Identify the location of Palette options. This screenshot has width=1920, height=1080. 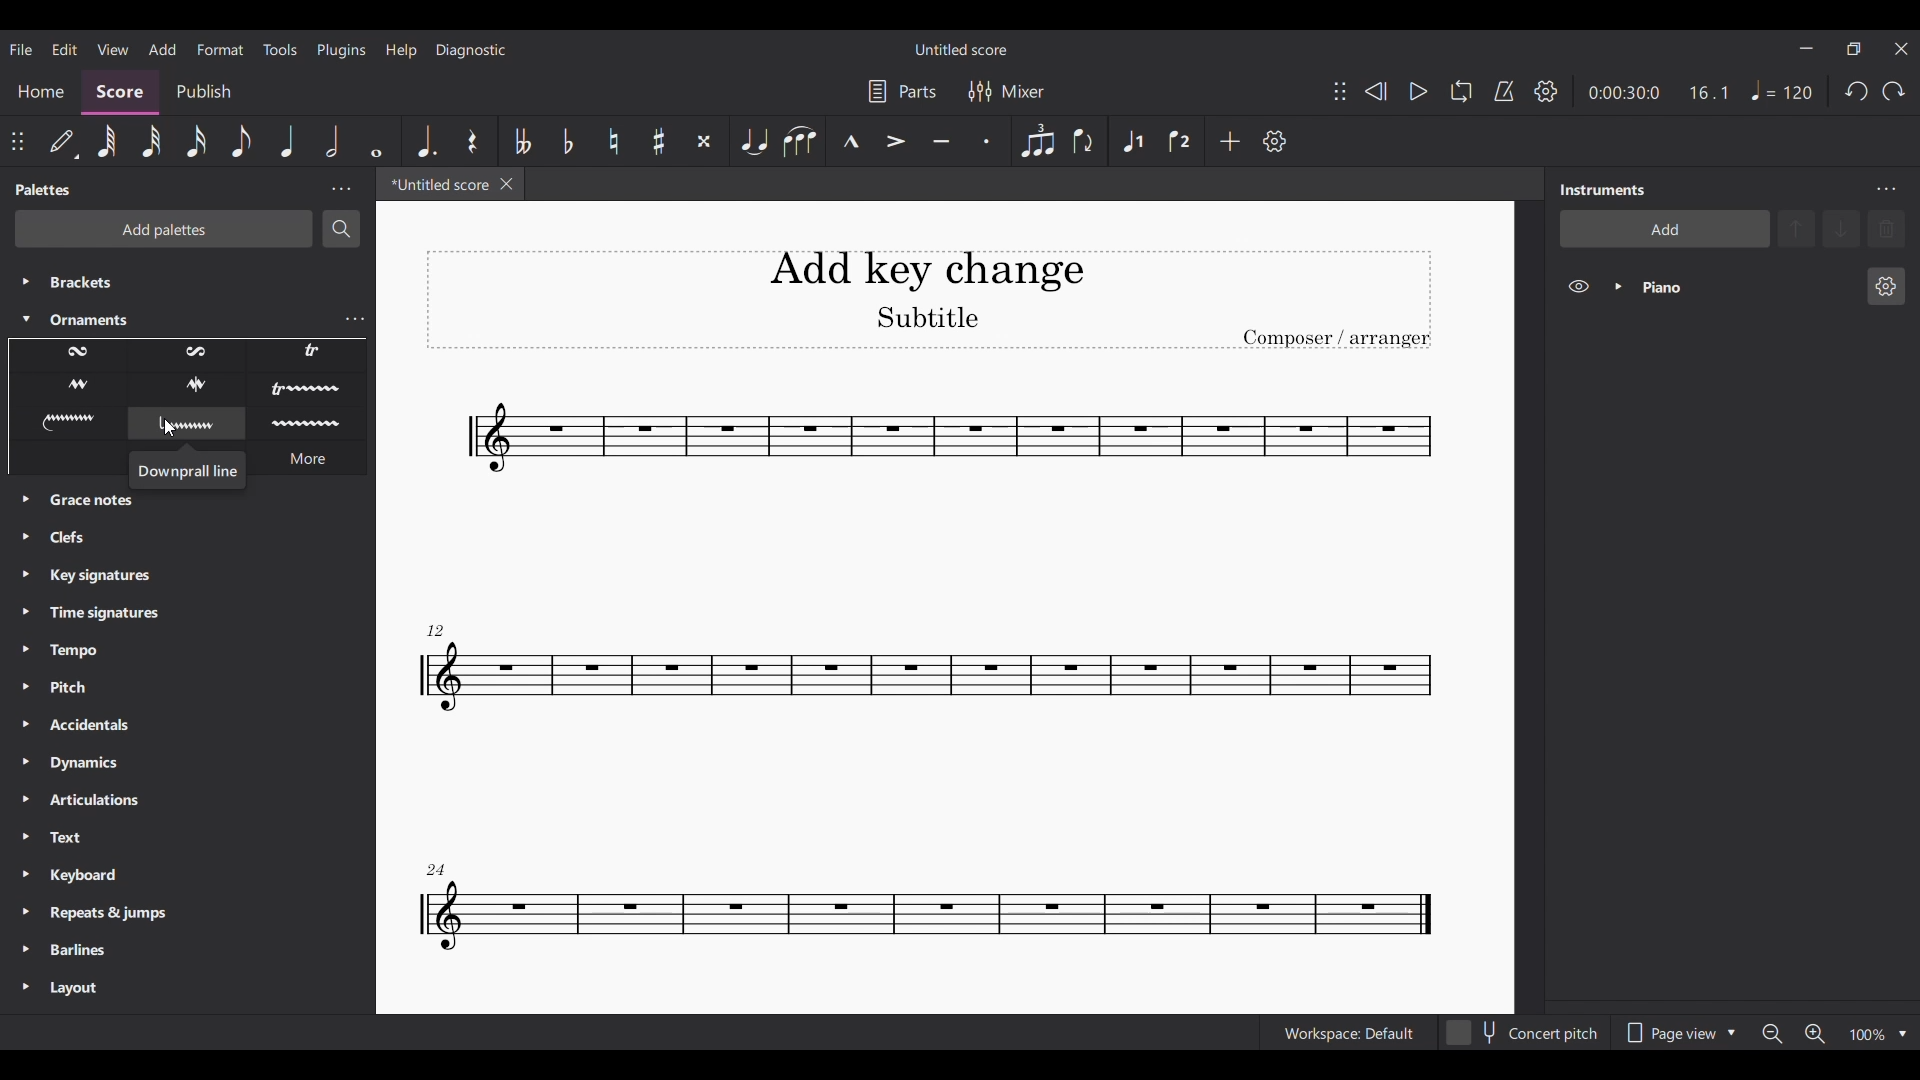
(179, 295).